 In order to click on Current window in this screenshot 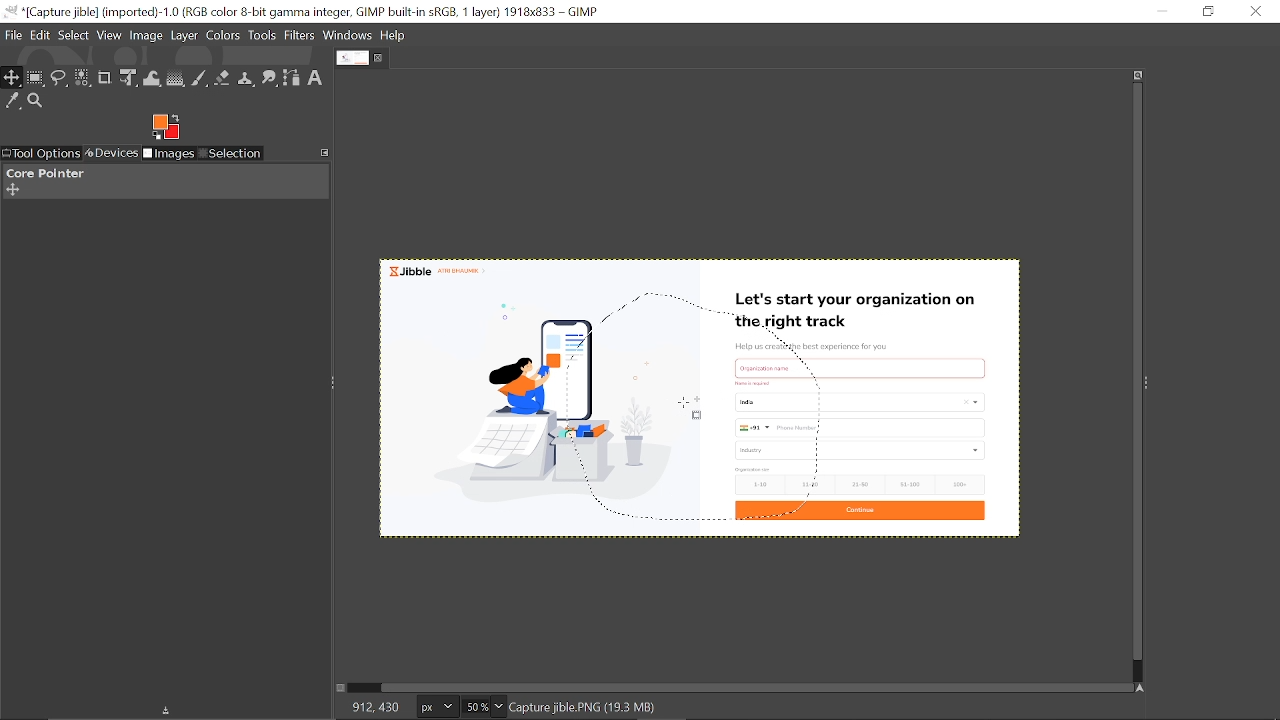, I will do `click(305, 12)`.